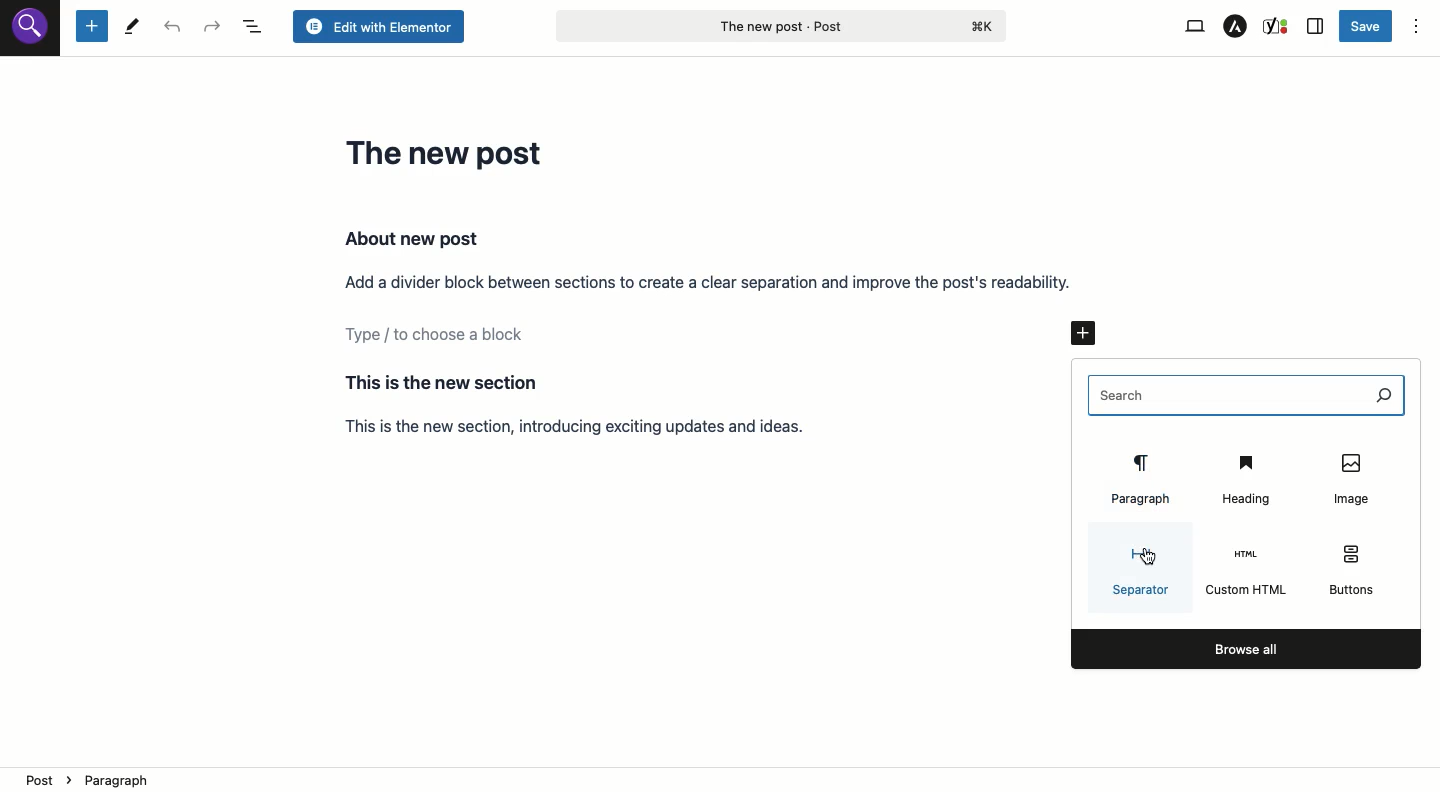 Image resolution: width=1440 pixels, height=792 pixels. What do you see at coordinates (91, 27) in the screenshot?
I see `New block` at bounding box center [91, 27].